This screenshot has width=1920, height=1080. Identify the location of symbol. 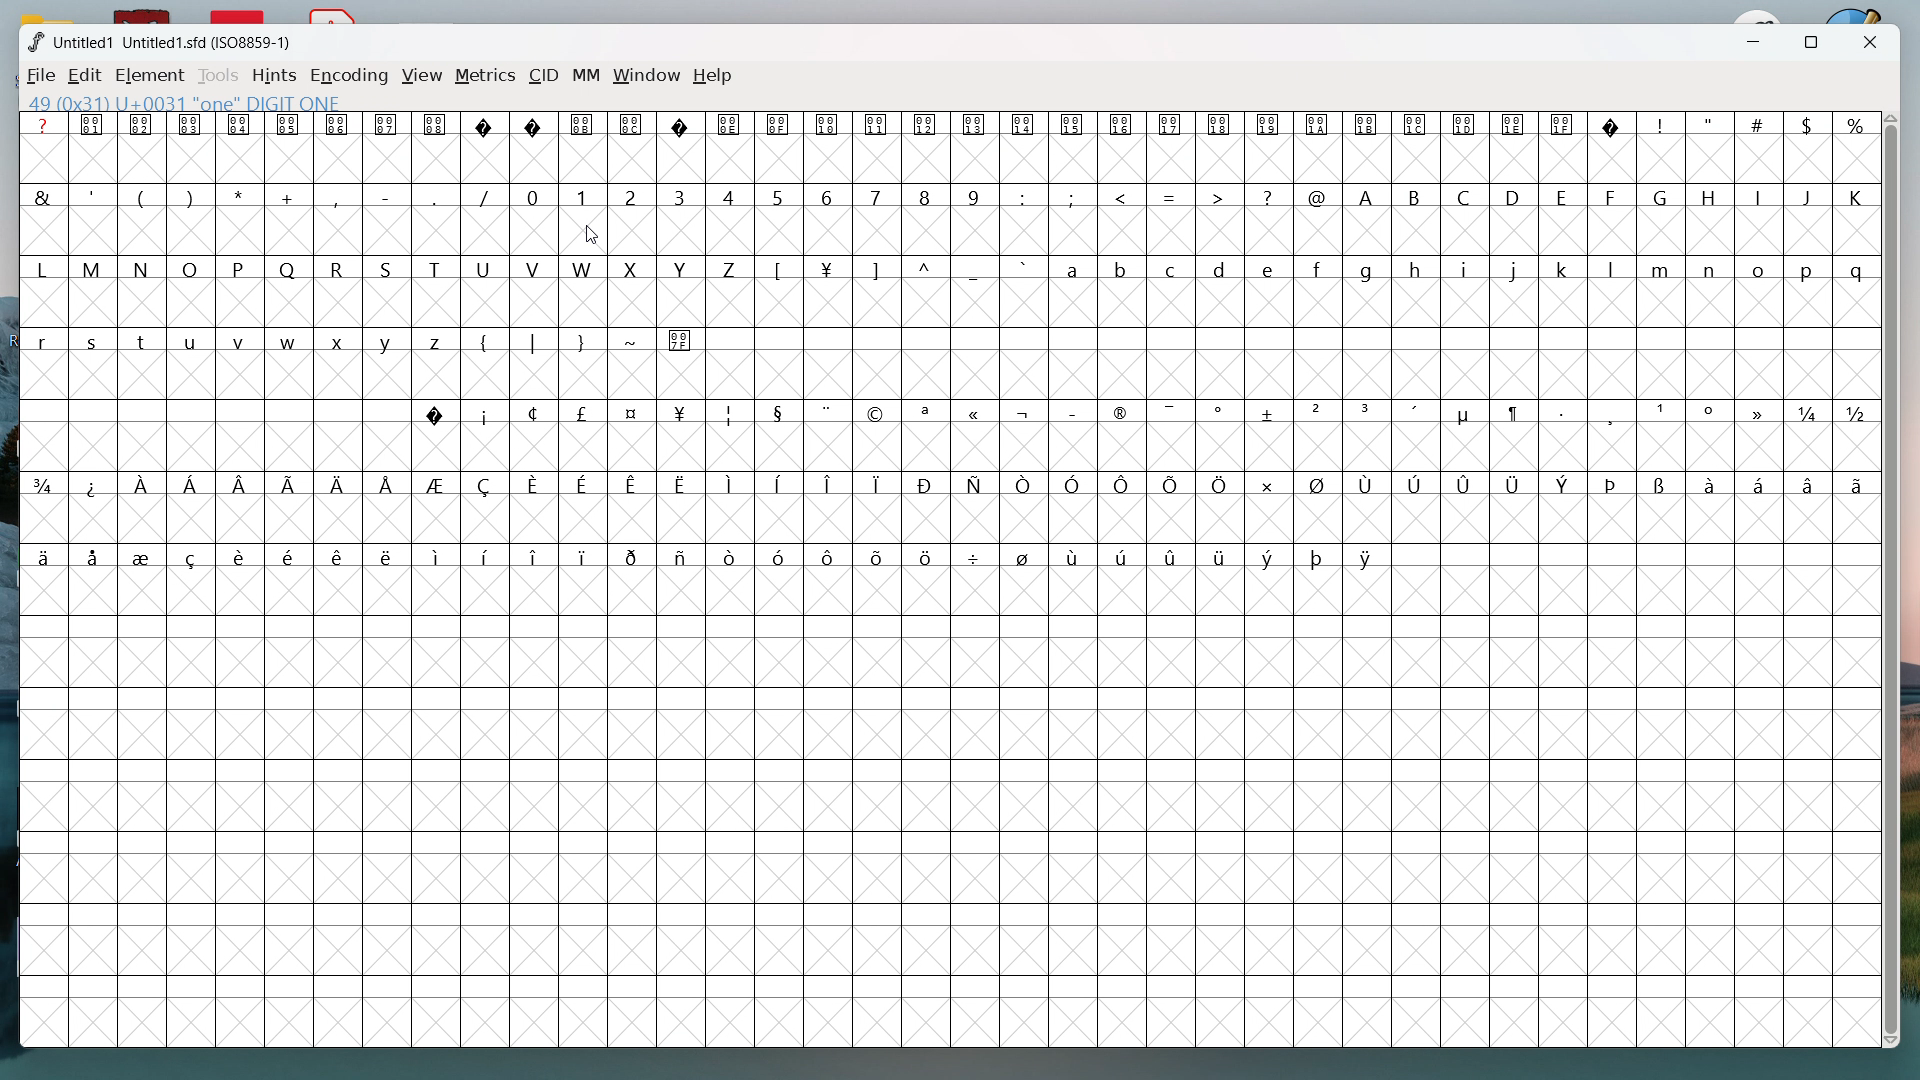
(1320, 557).